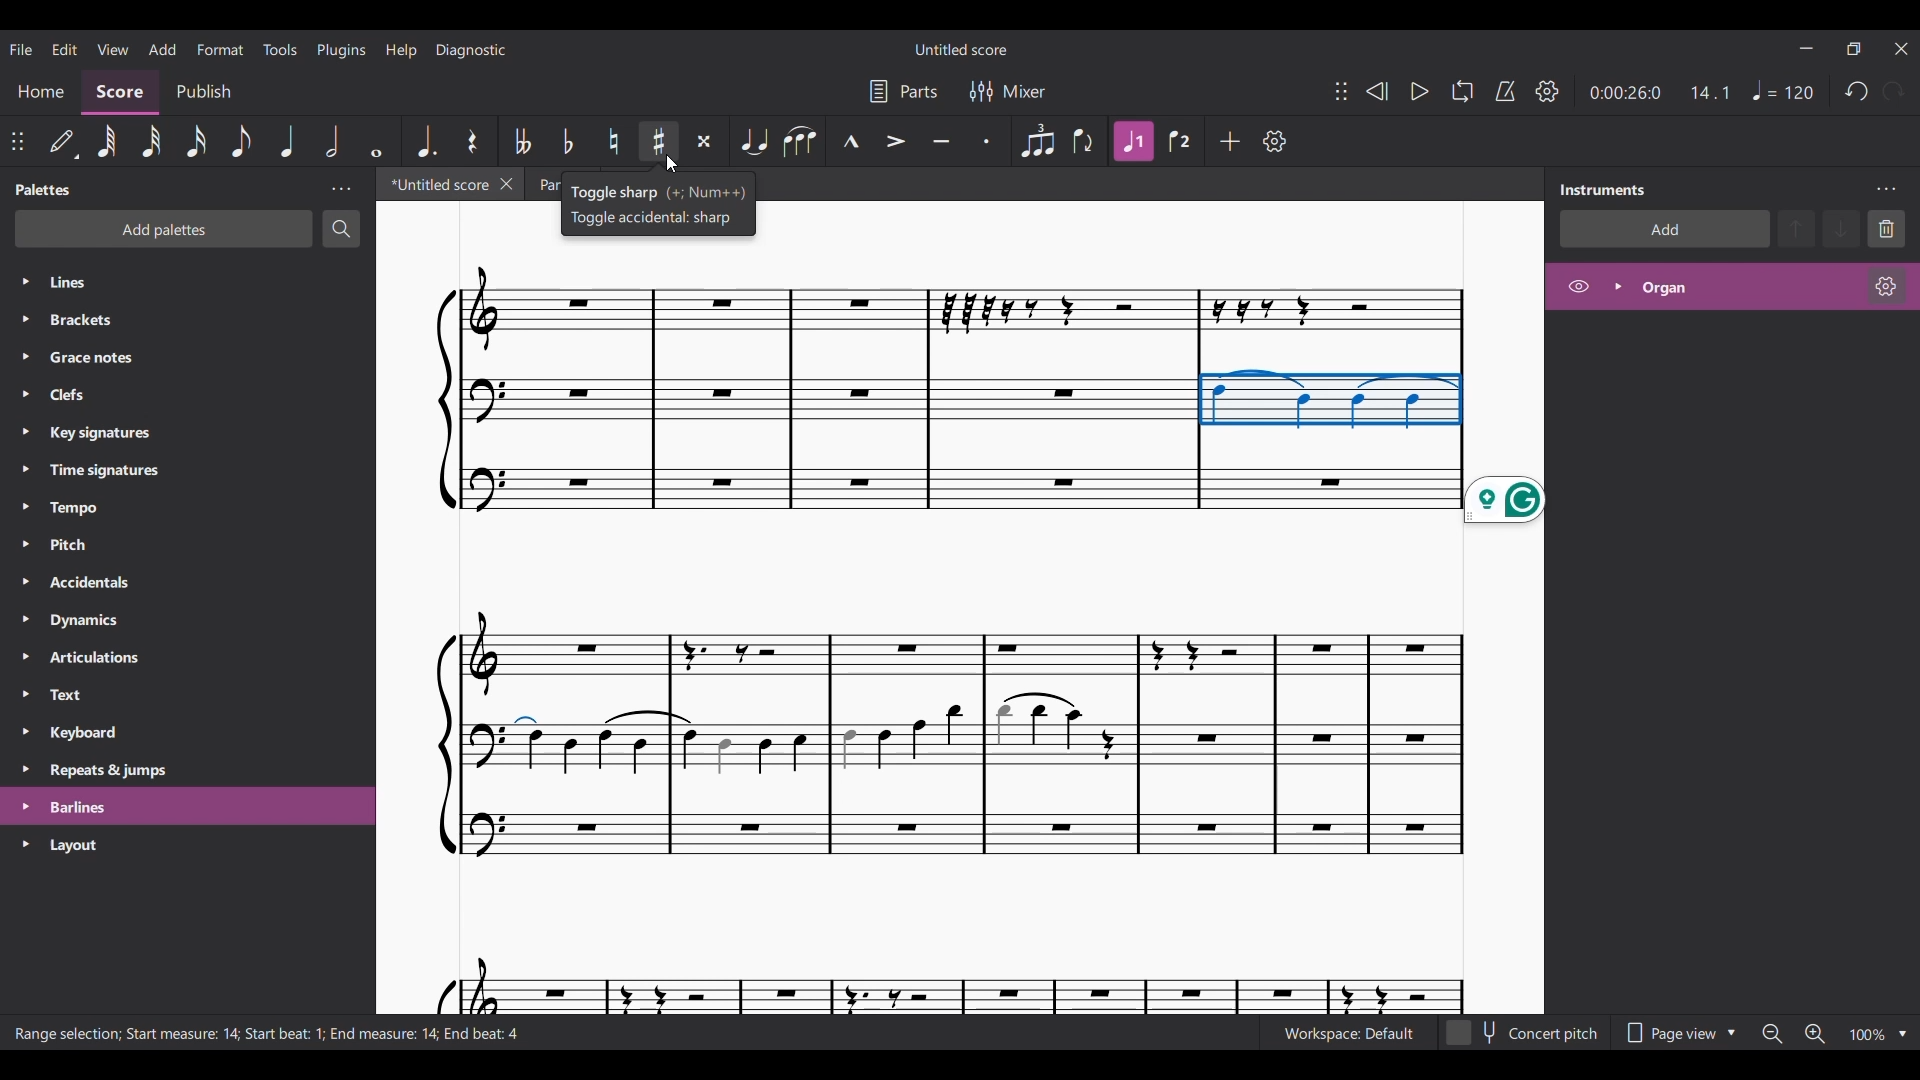 This screenshot has width=1920, height=1080. Describe the element at coordinates (1782, 90) in the screenshot. I see `Tempo` at that location.